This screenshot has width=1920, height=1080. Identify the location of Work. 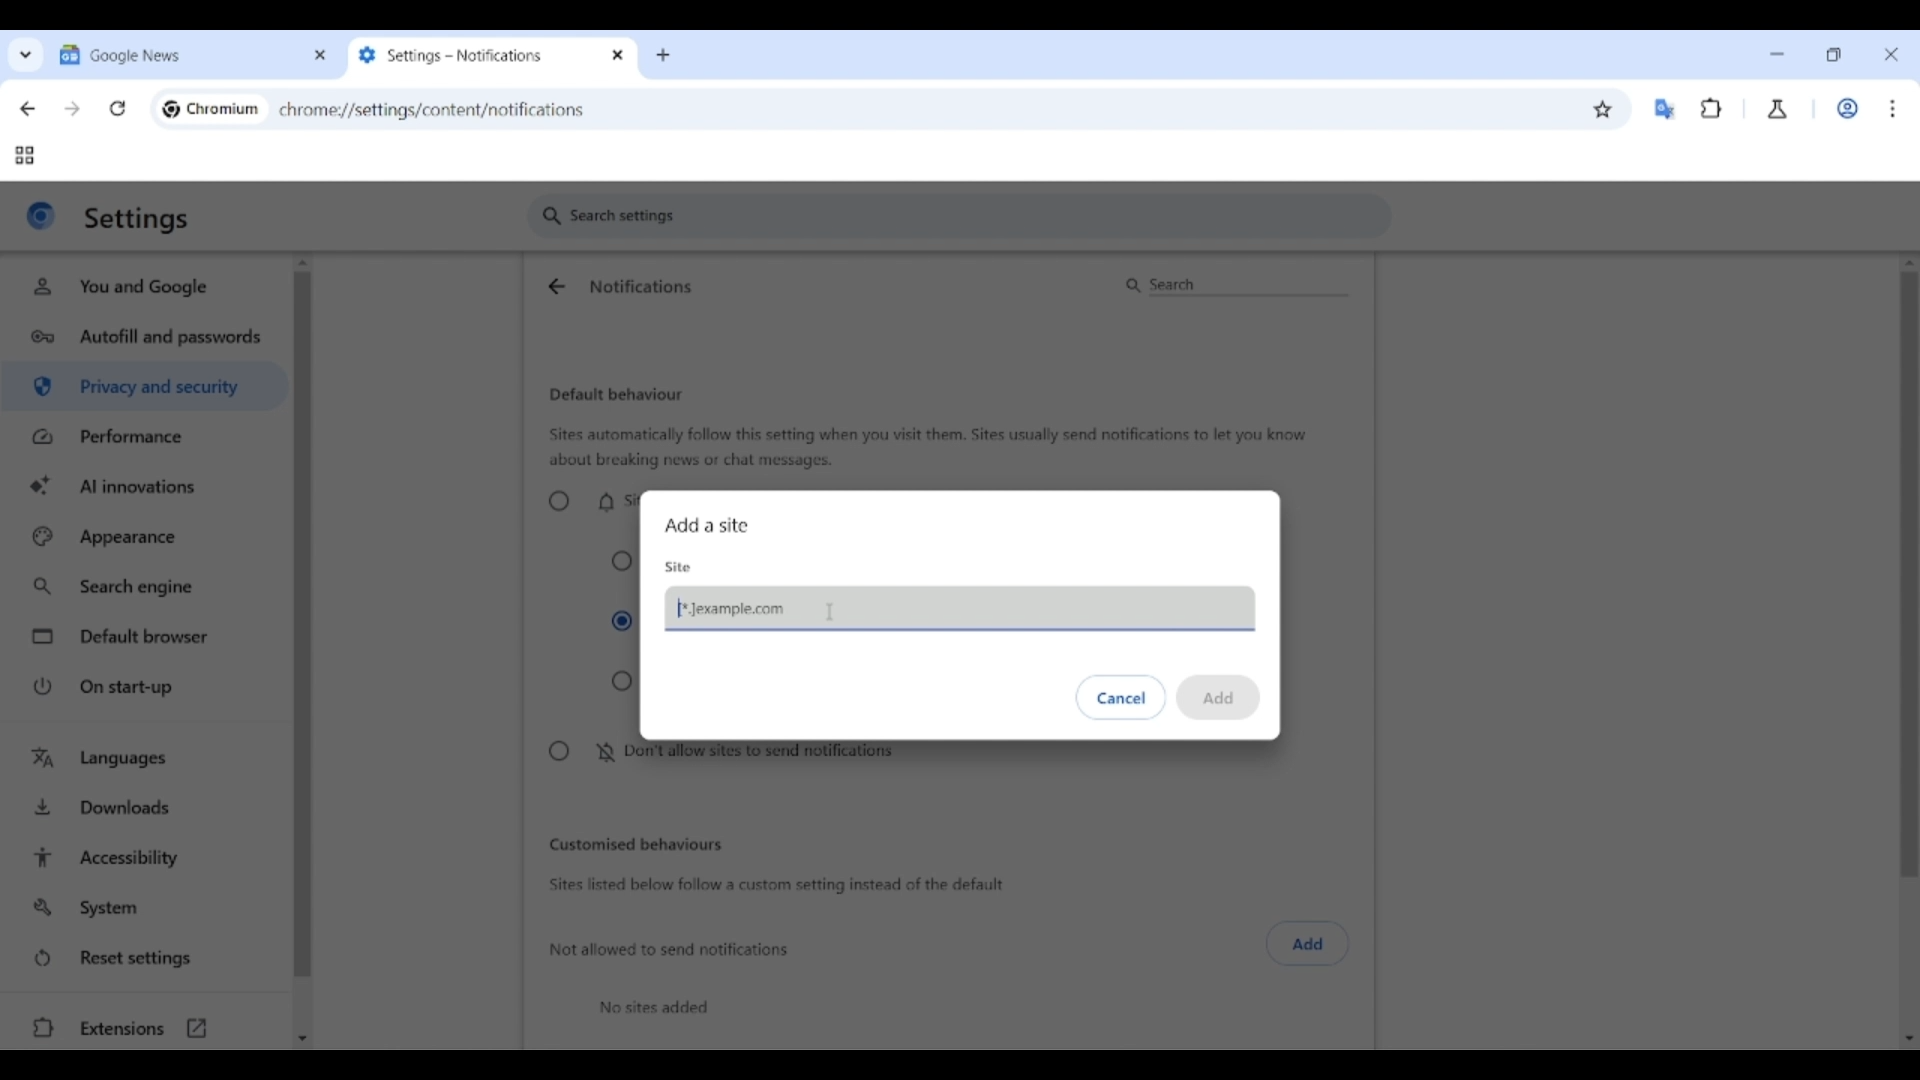
(1847, 108).